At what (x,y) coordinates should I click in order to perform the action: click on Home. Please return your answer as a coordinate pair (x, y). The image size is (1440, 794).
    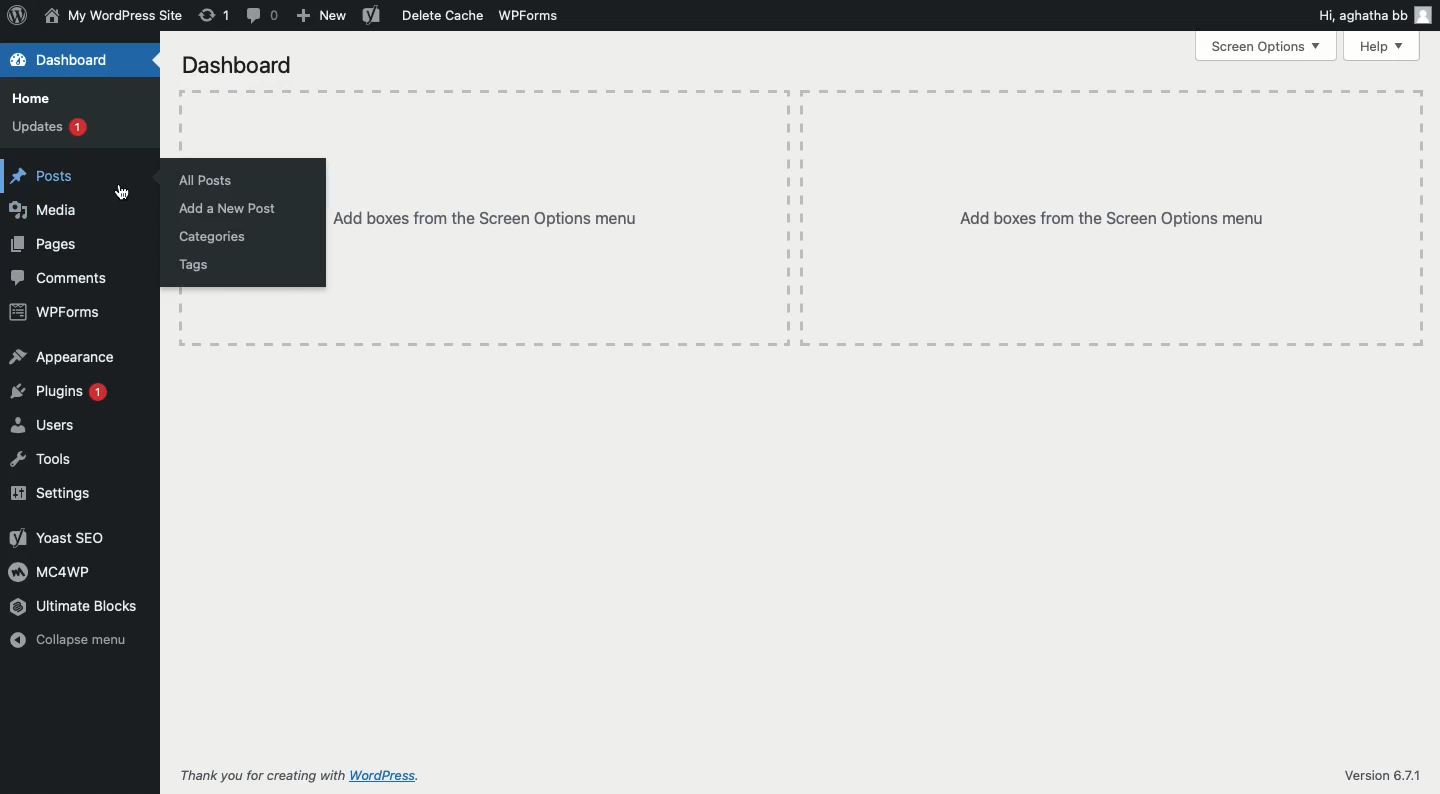
    Looking at the image, I should click on (35, 98).